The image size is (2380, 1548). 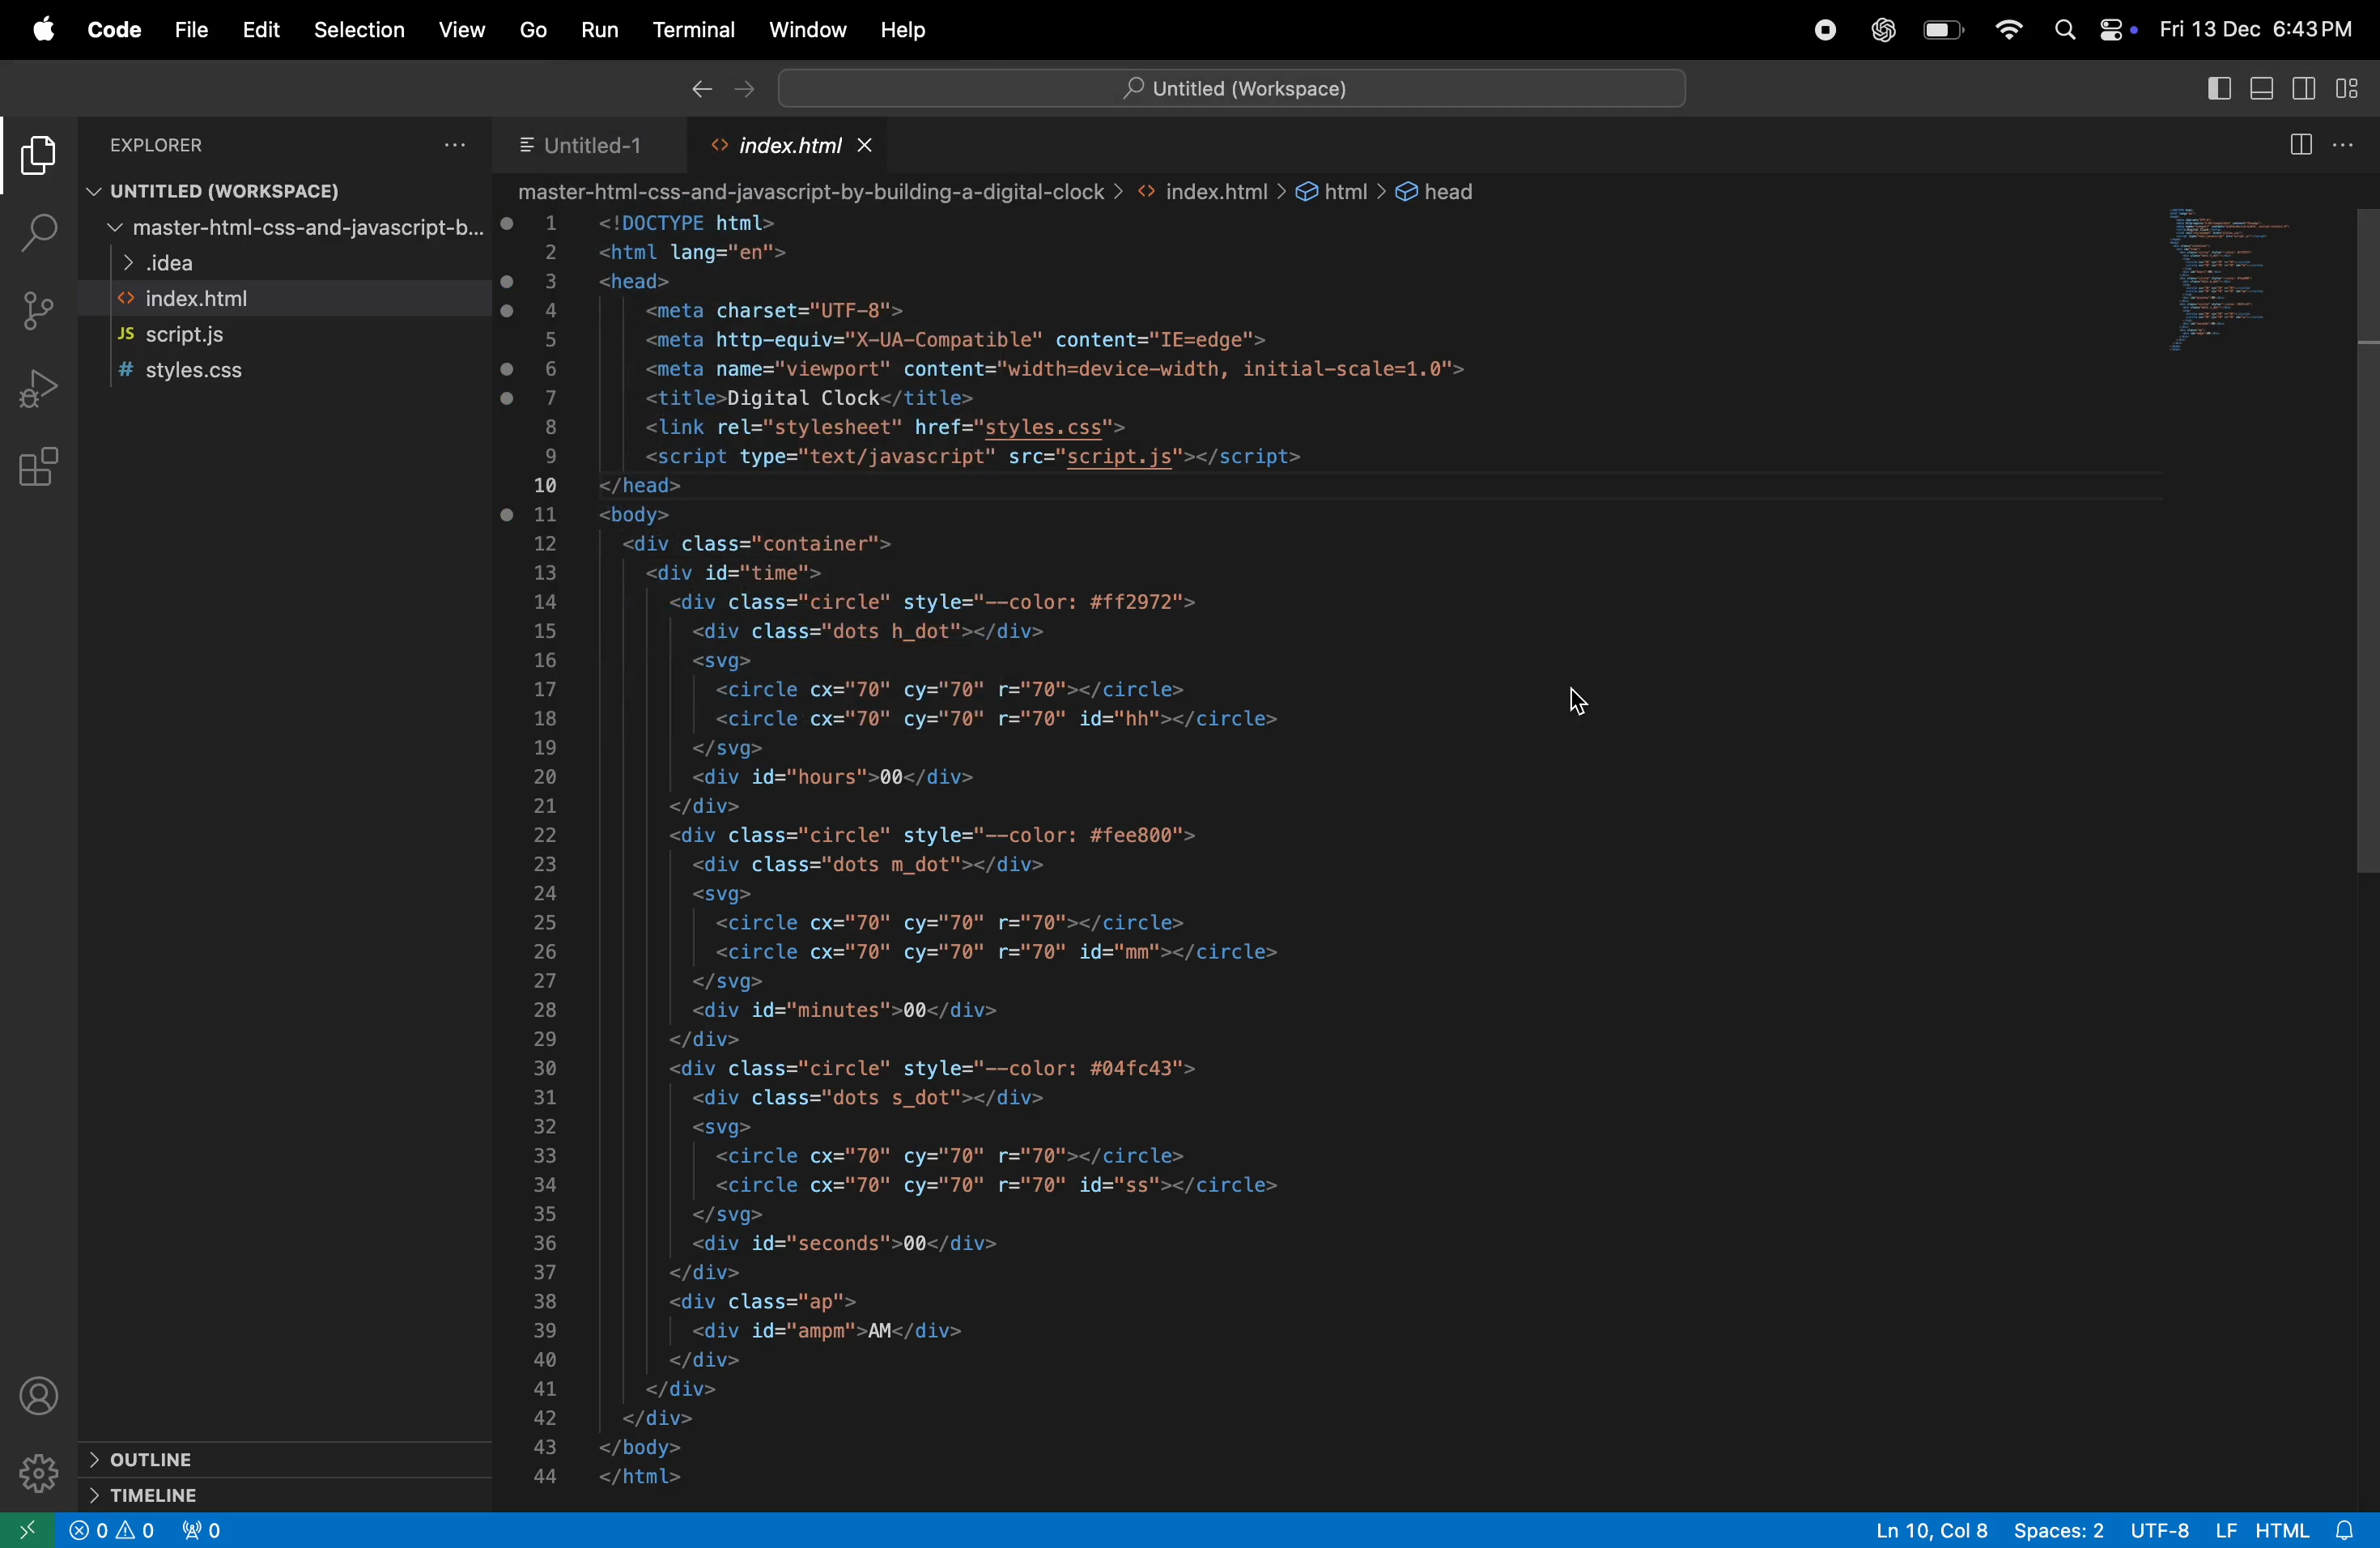 I want to click on battery, so click(x=1948, y=32).